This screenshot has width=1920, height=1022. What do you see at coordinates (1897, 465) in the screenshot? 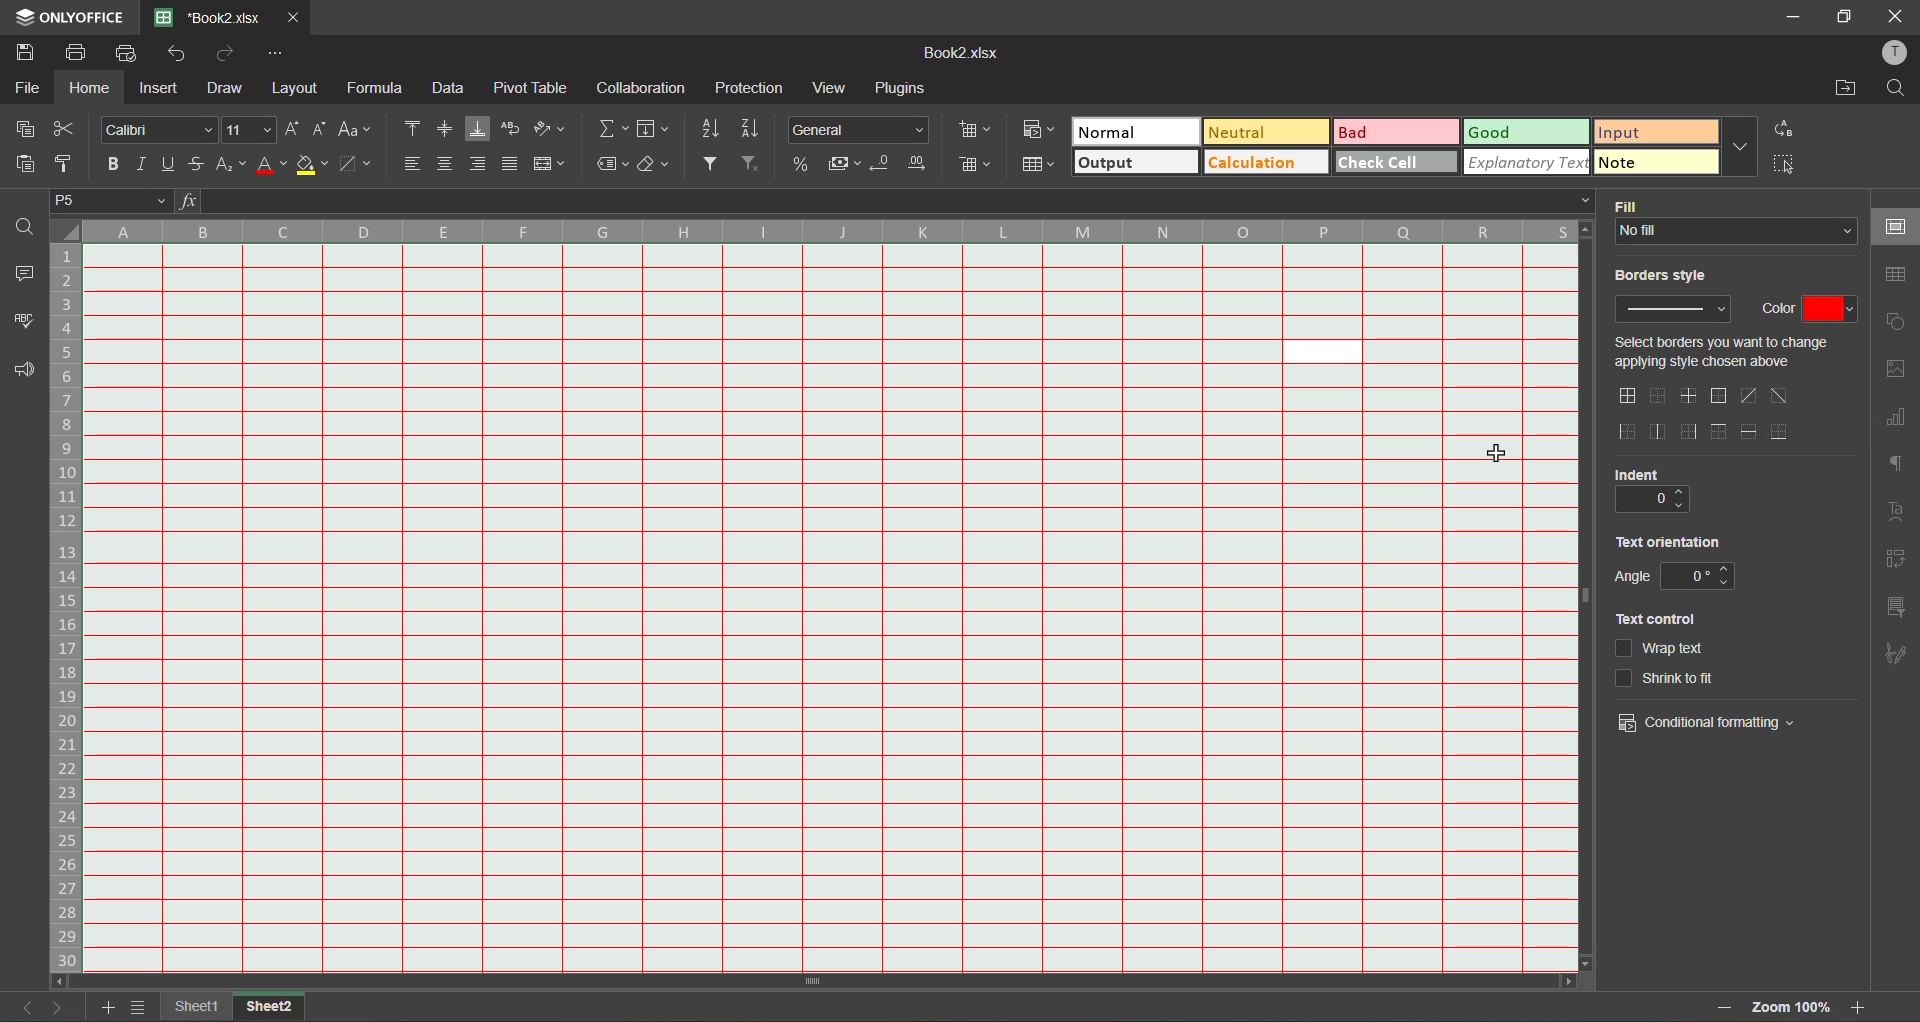
I see `paragraph` at bounding box center [1897, 465].